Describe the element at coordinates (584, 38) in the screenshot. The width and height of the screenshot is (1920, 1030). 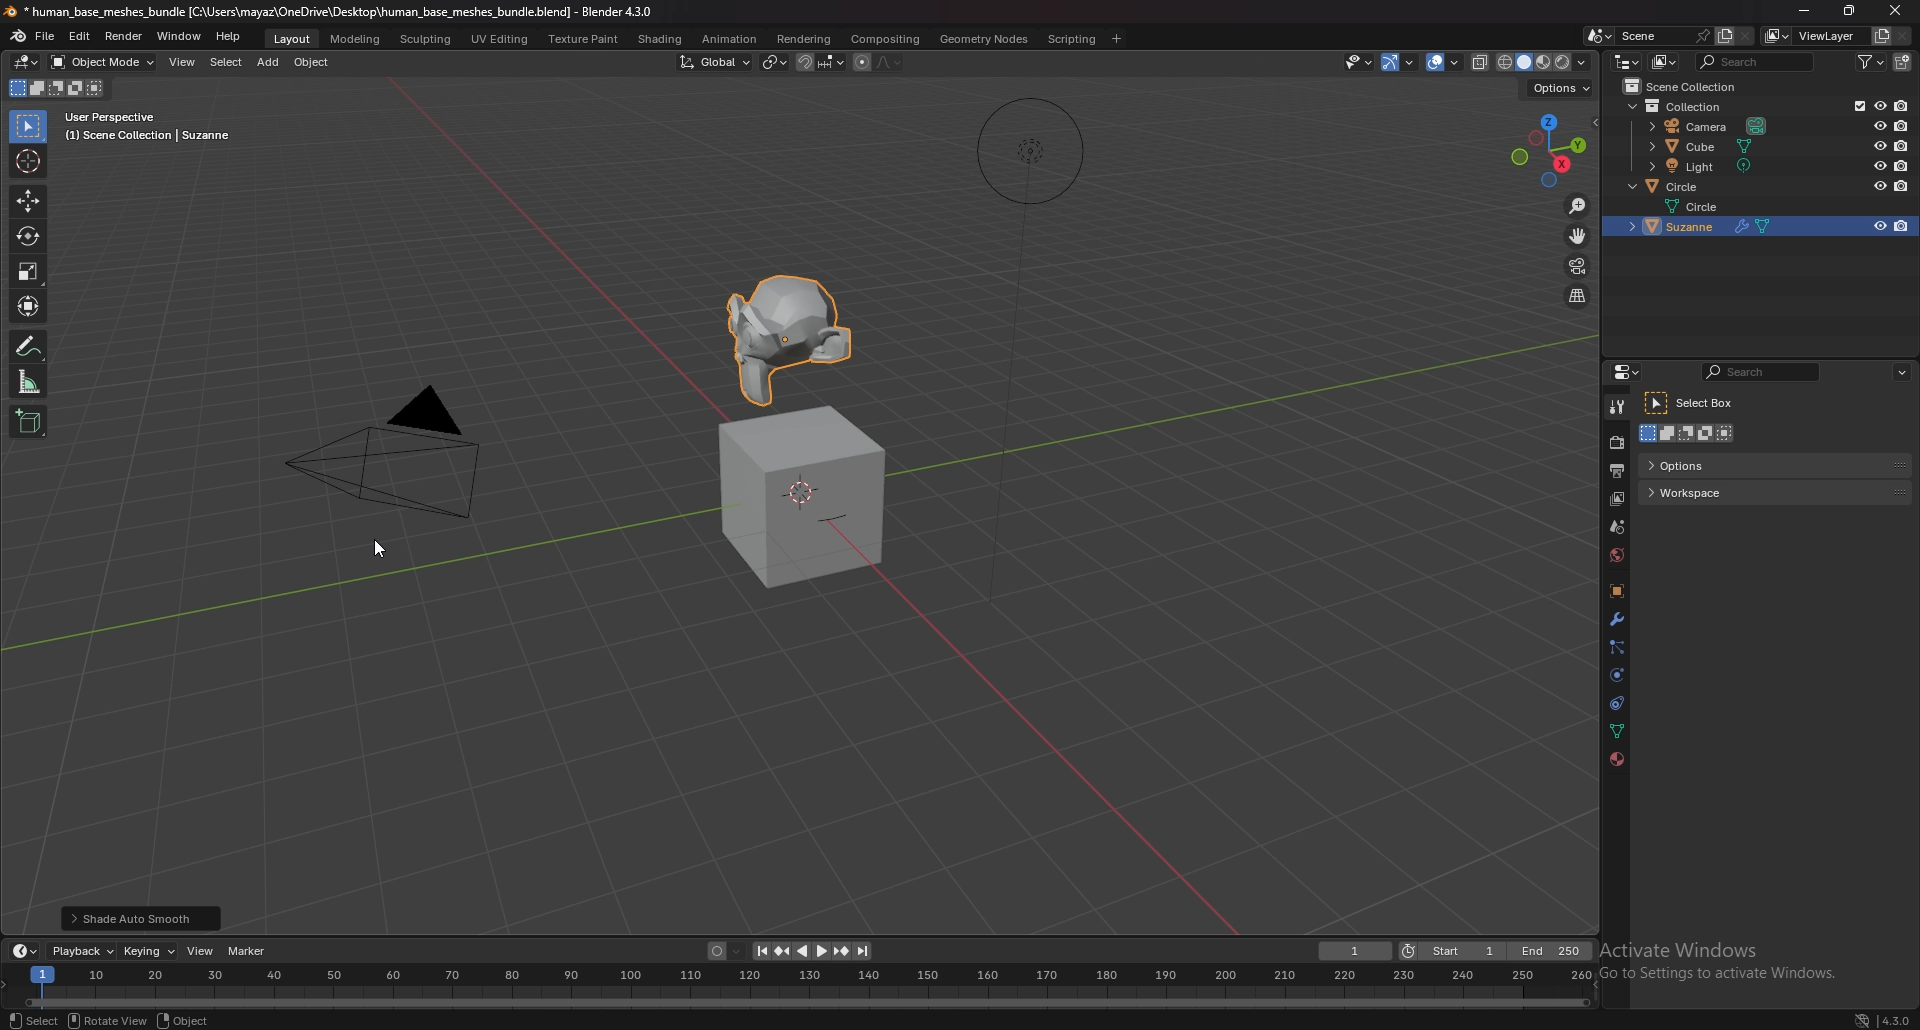
I see `texture paint` at that location.